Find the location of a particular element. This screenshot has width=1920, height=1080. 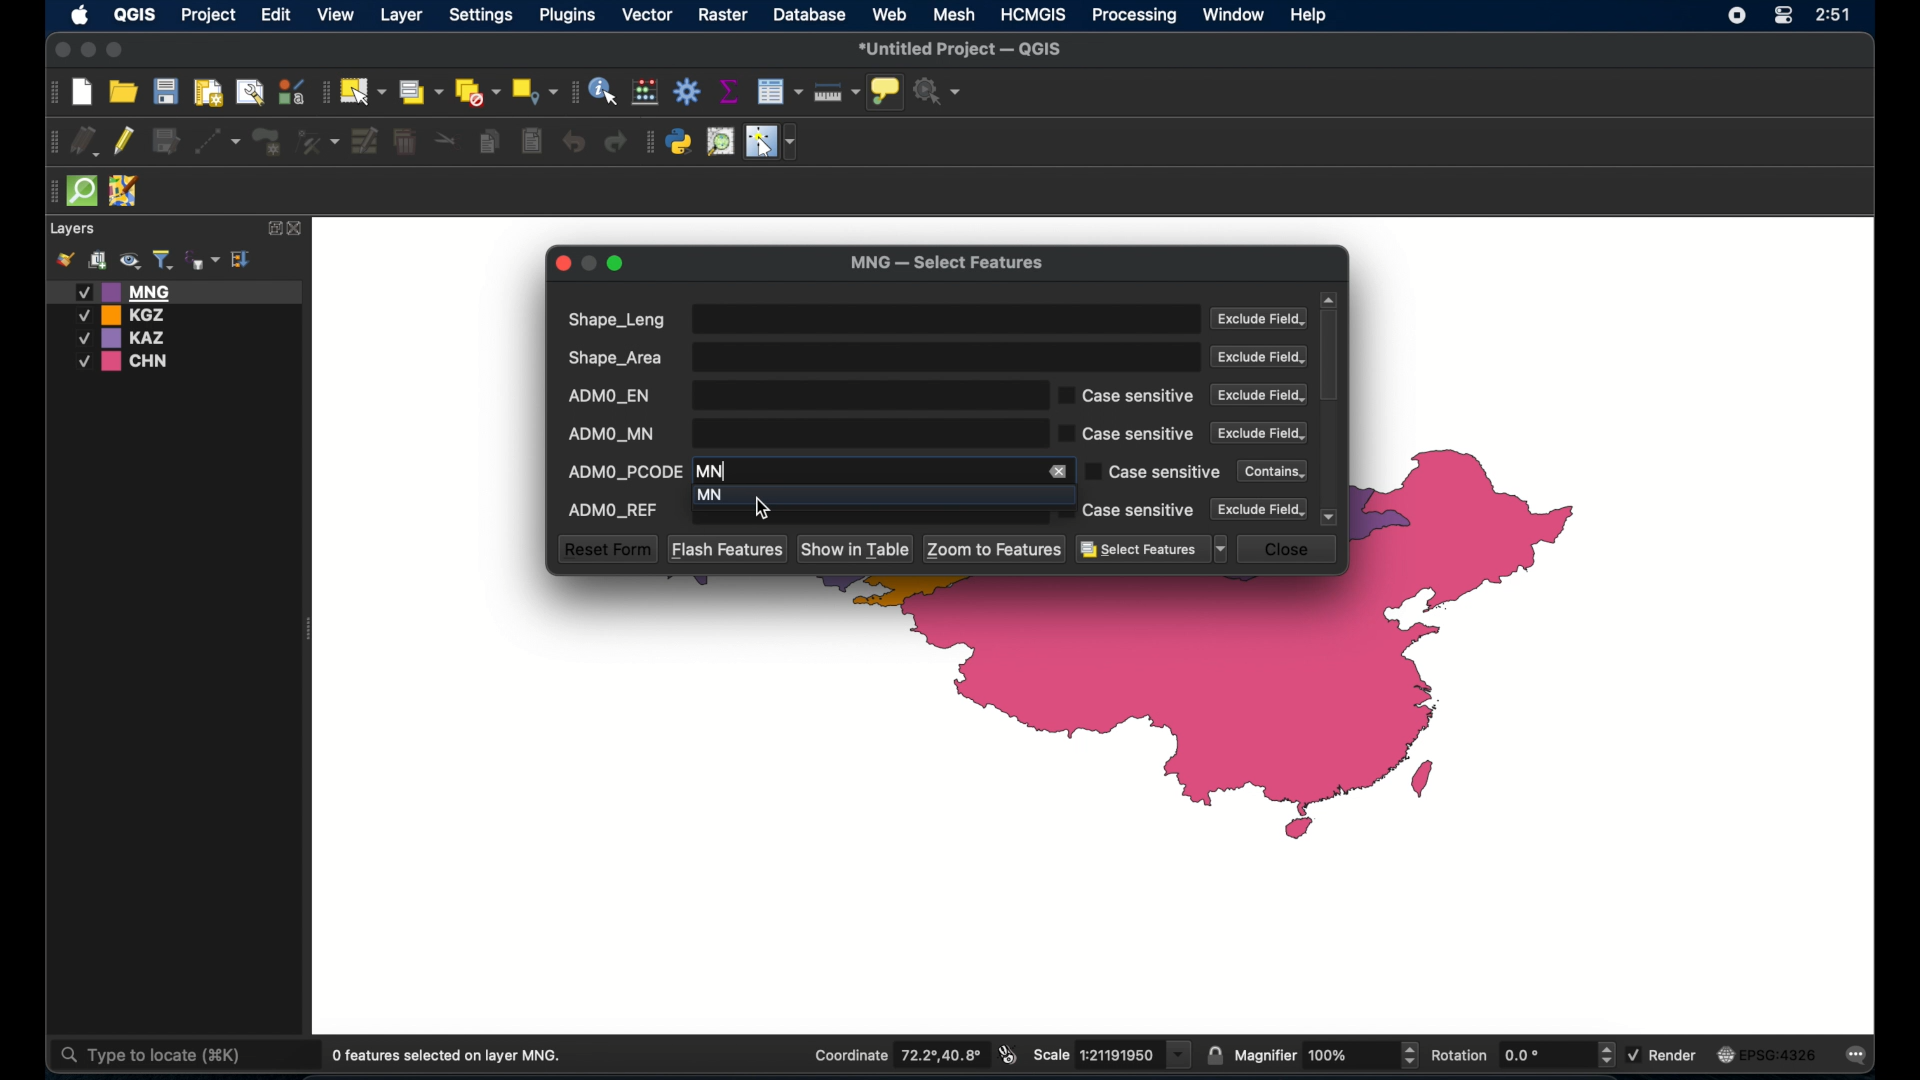

plugins is located at coordinates (649, 142).